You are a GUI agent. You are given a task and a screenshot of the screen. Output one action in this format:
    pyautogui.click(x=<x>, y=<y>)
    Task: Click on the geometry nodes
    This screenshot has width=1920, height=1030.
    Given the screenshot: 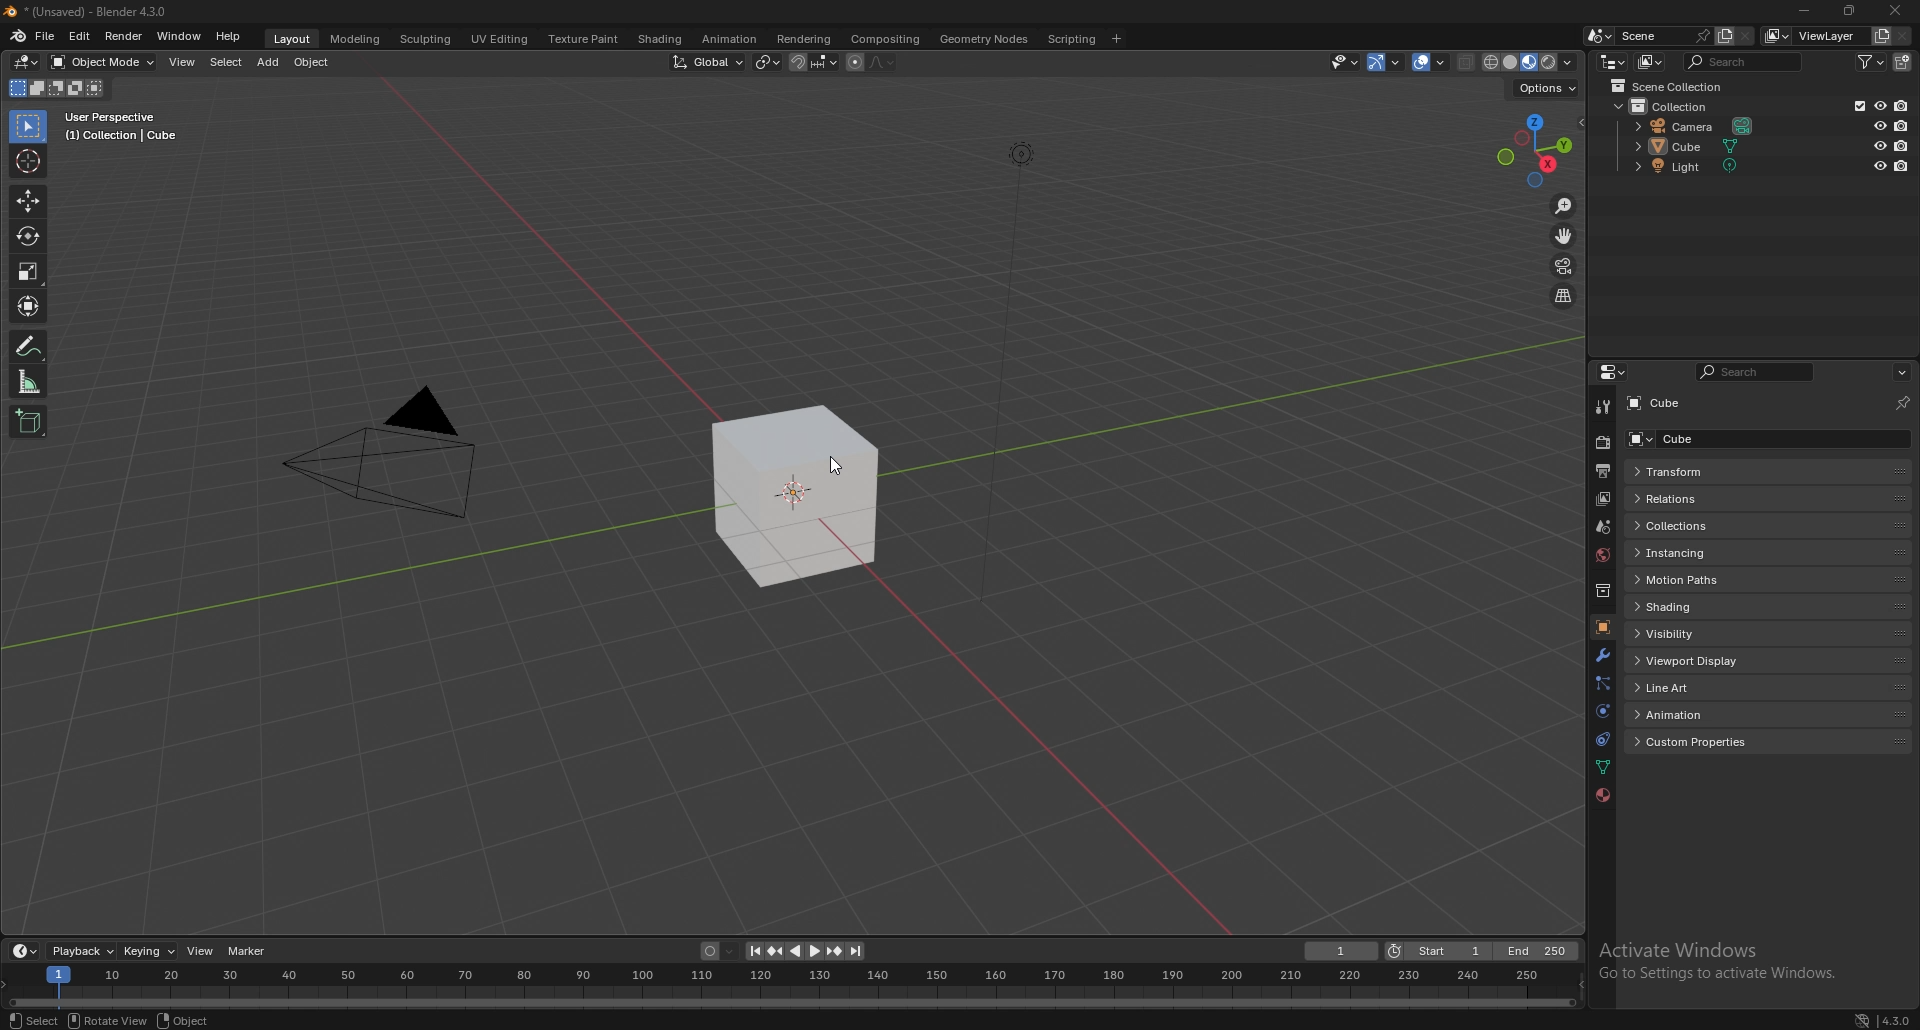 What is the action you would take?
    pyautogui.click(x=984, y=38)
    